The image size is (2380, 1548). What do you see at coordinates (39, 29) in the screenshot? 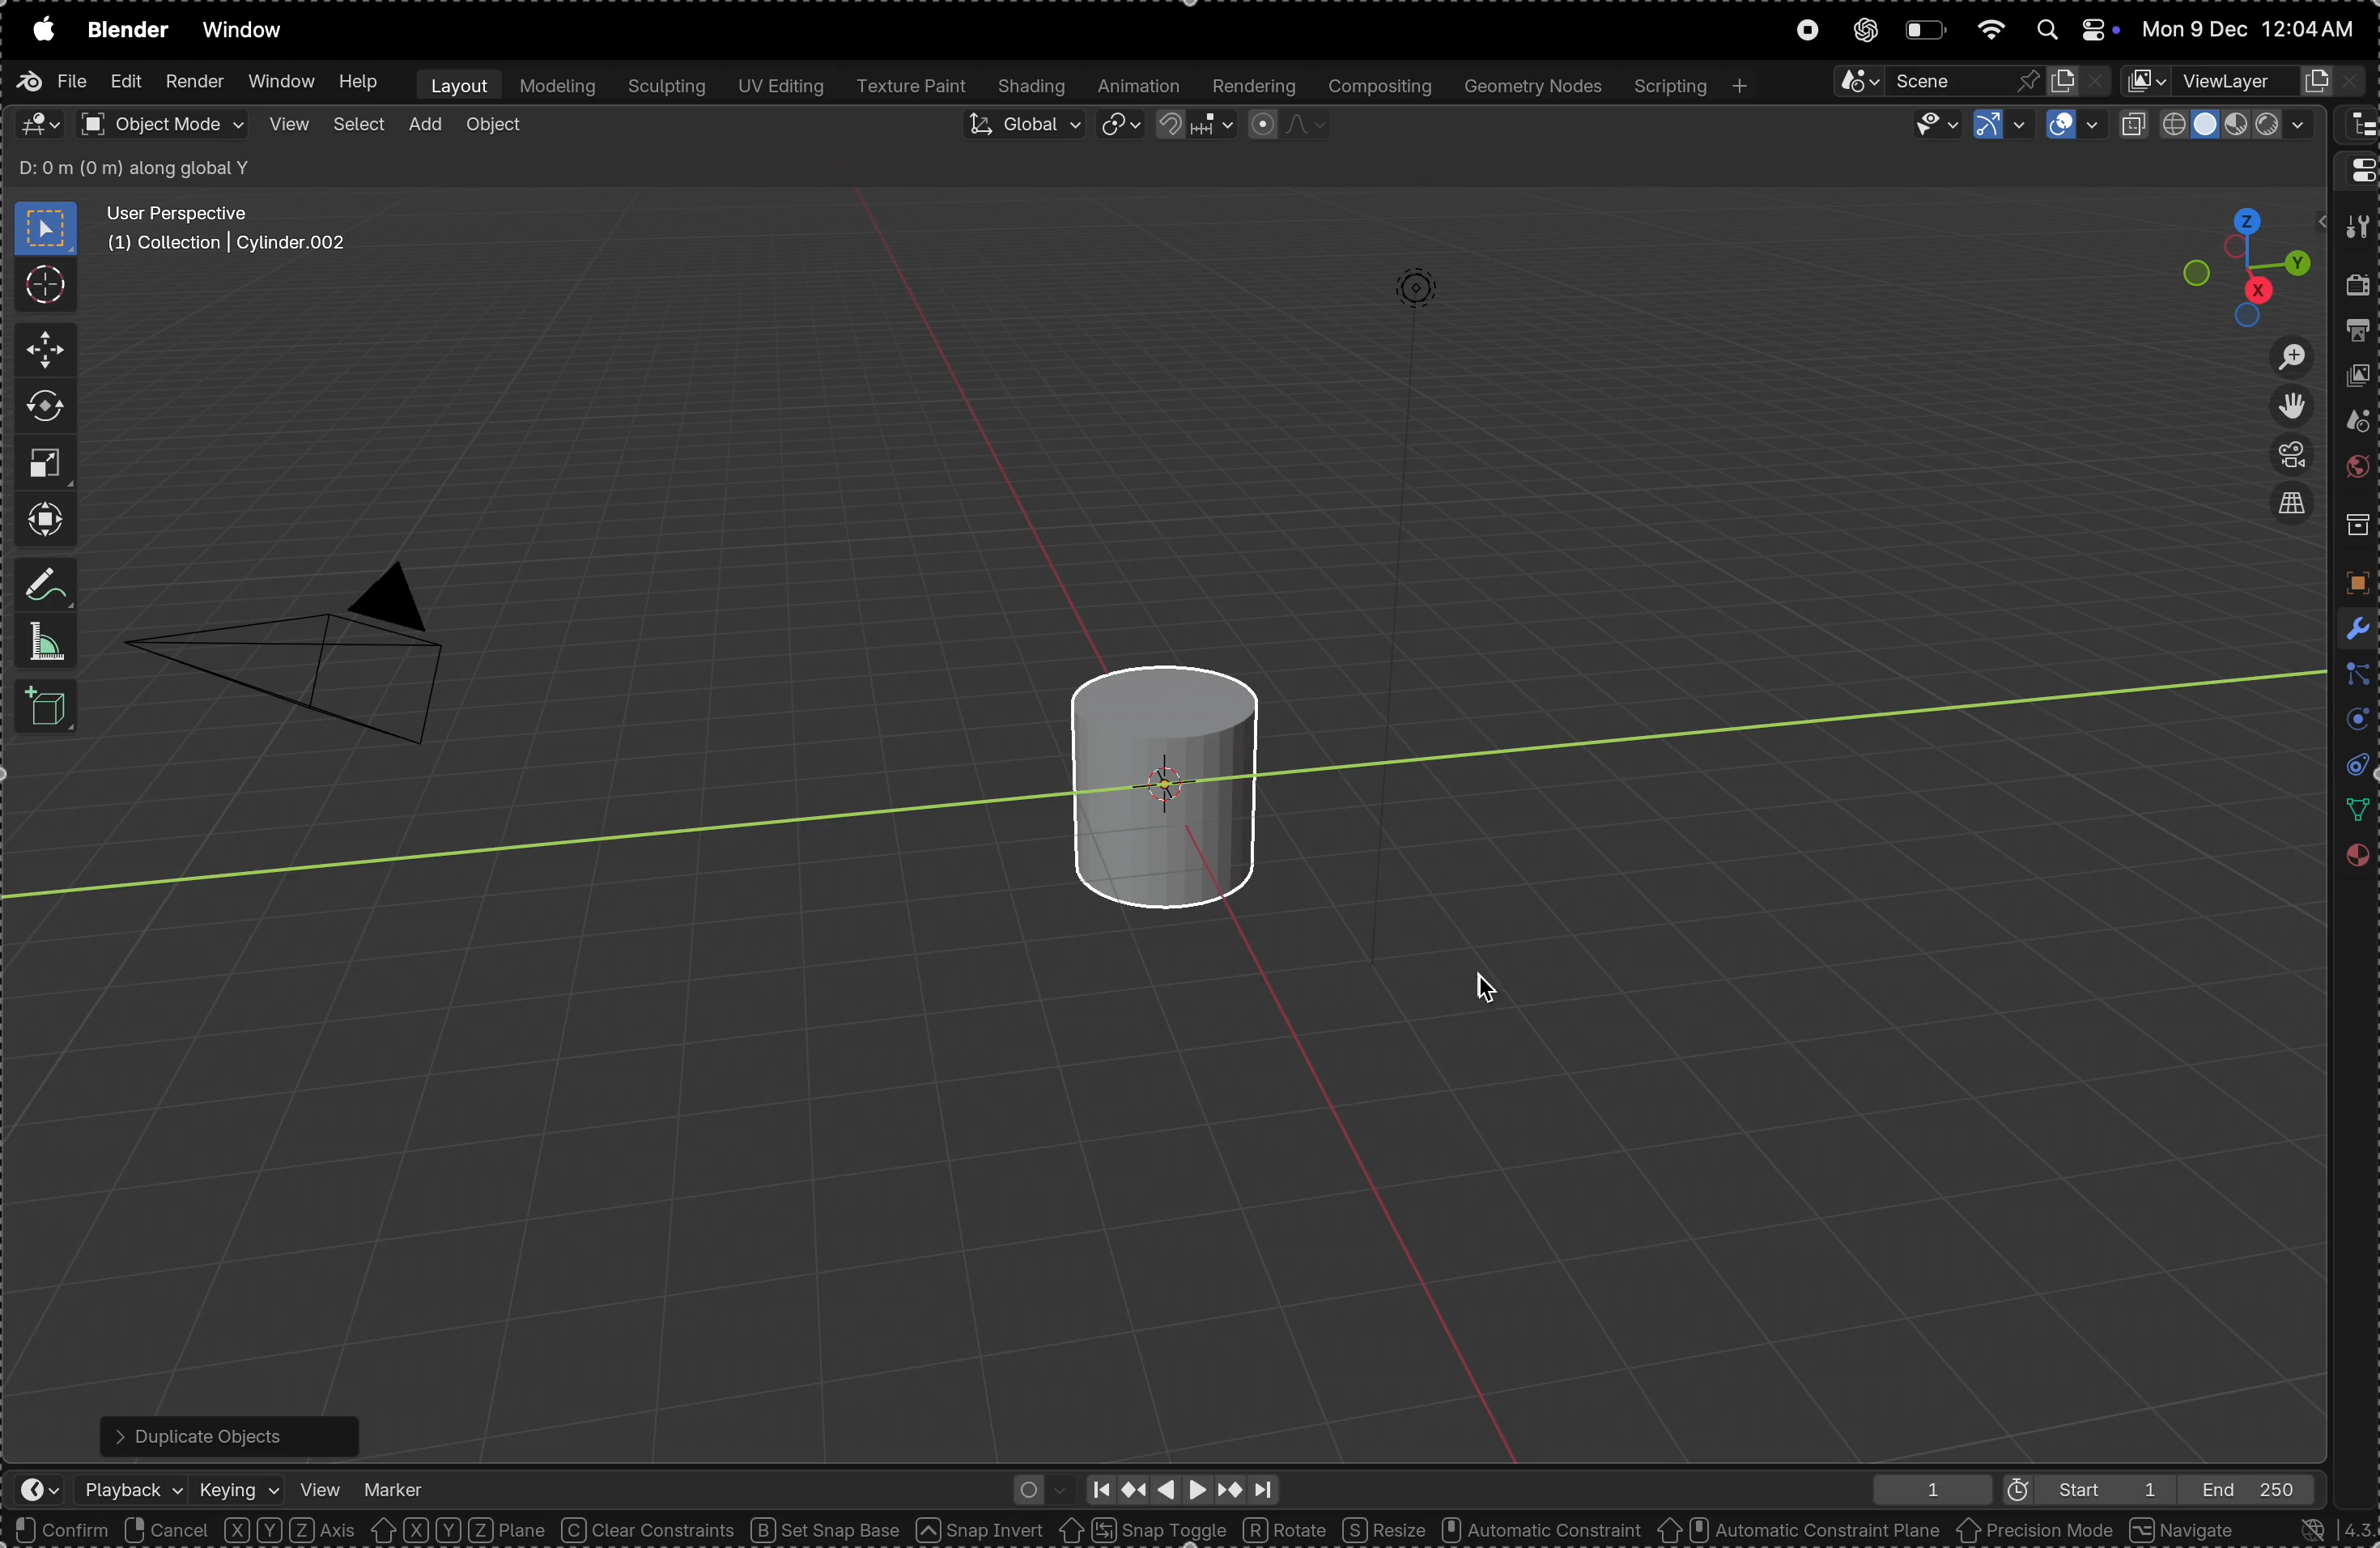
I see `apple menu` at bounding box center [39, 29].